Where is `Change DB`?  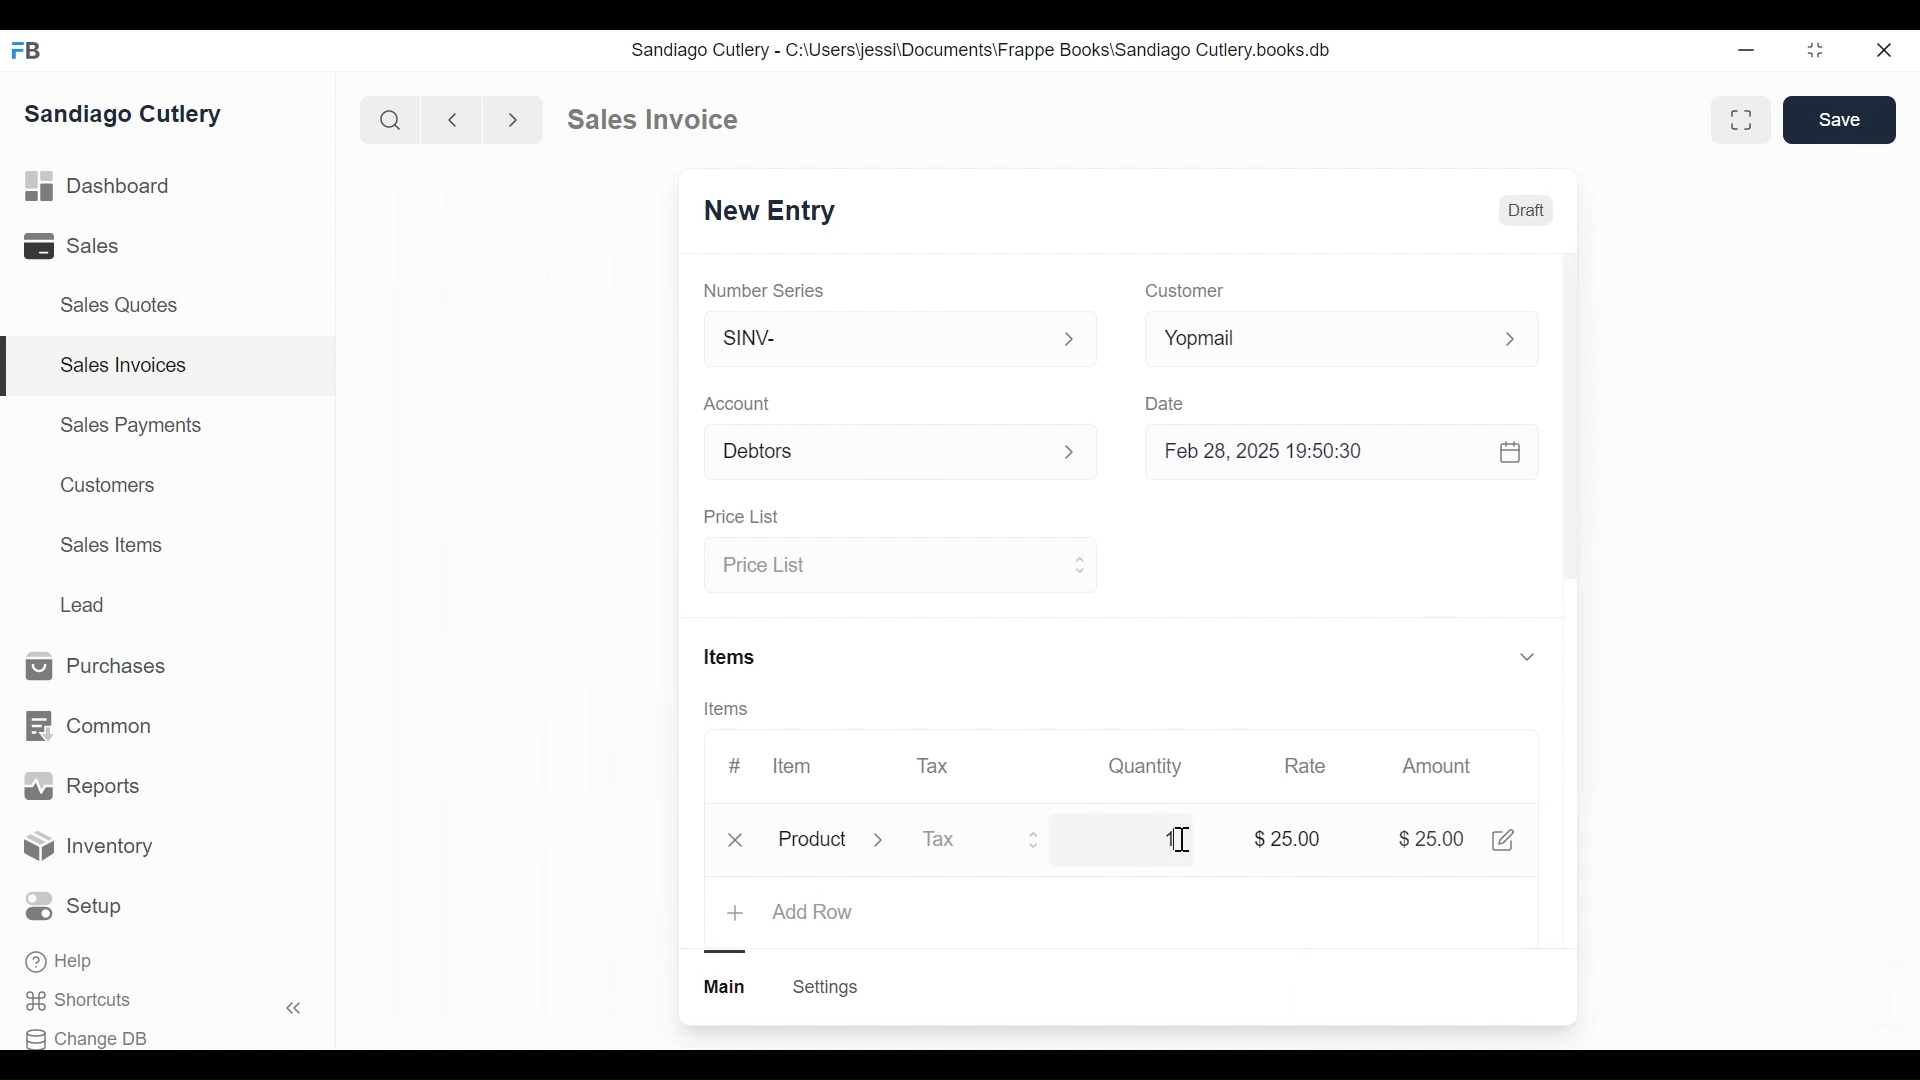 Change DB is located at coordinates (87, 1039).